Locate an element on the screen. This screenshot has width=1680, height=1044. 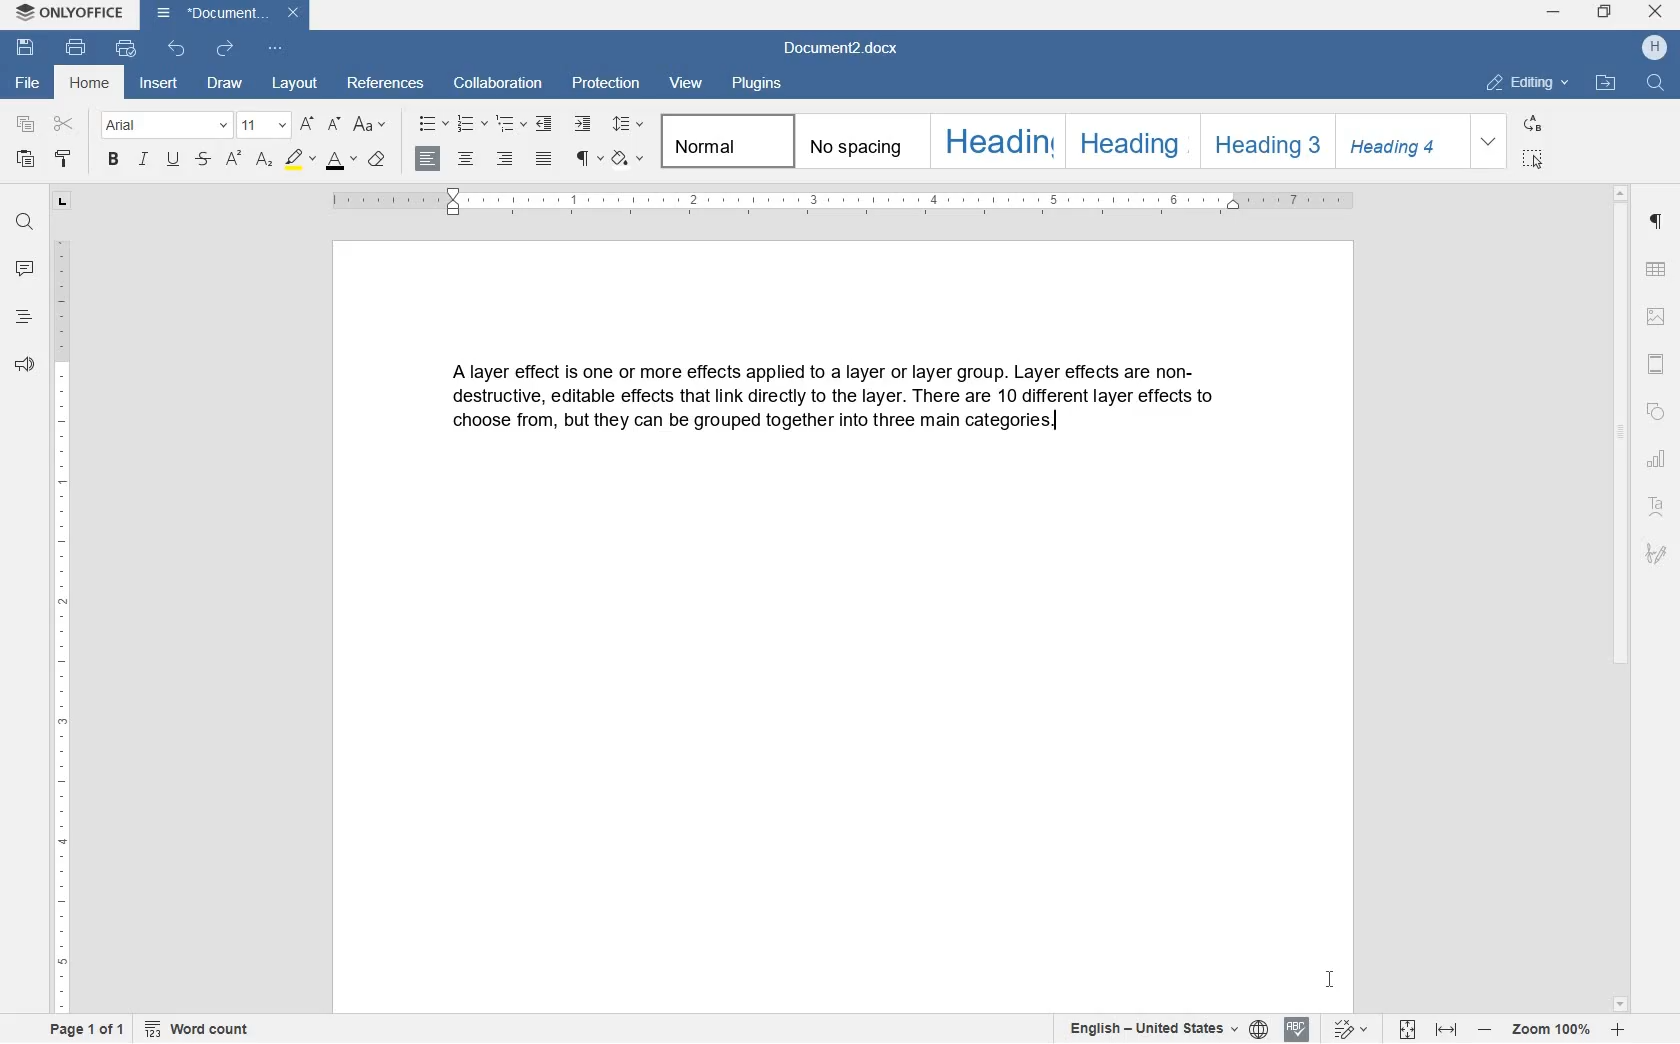
QUICK PRINT is located at coordinates (125, 48).